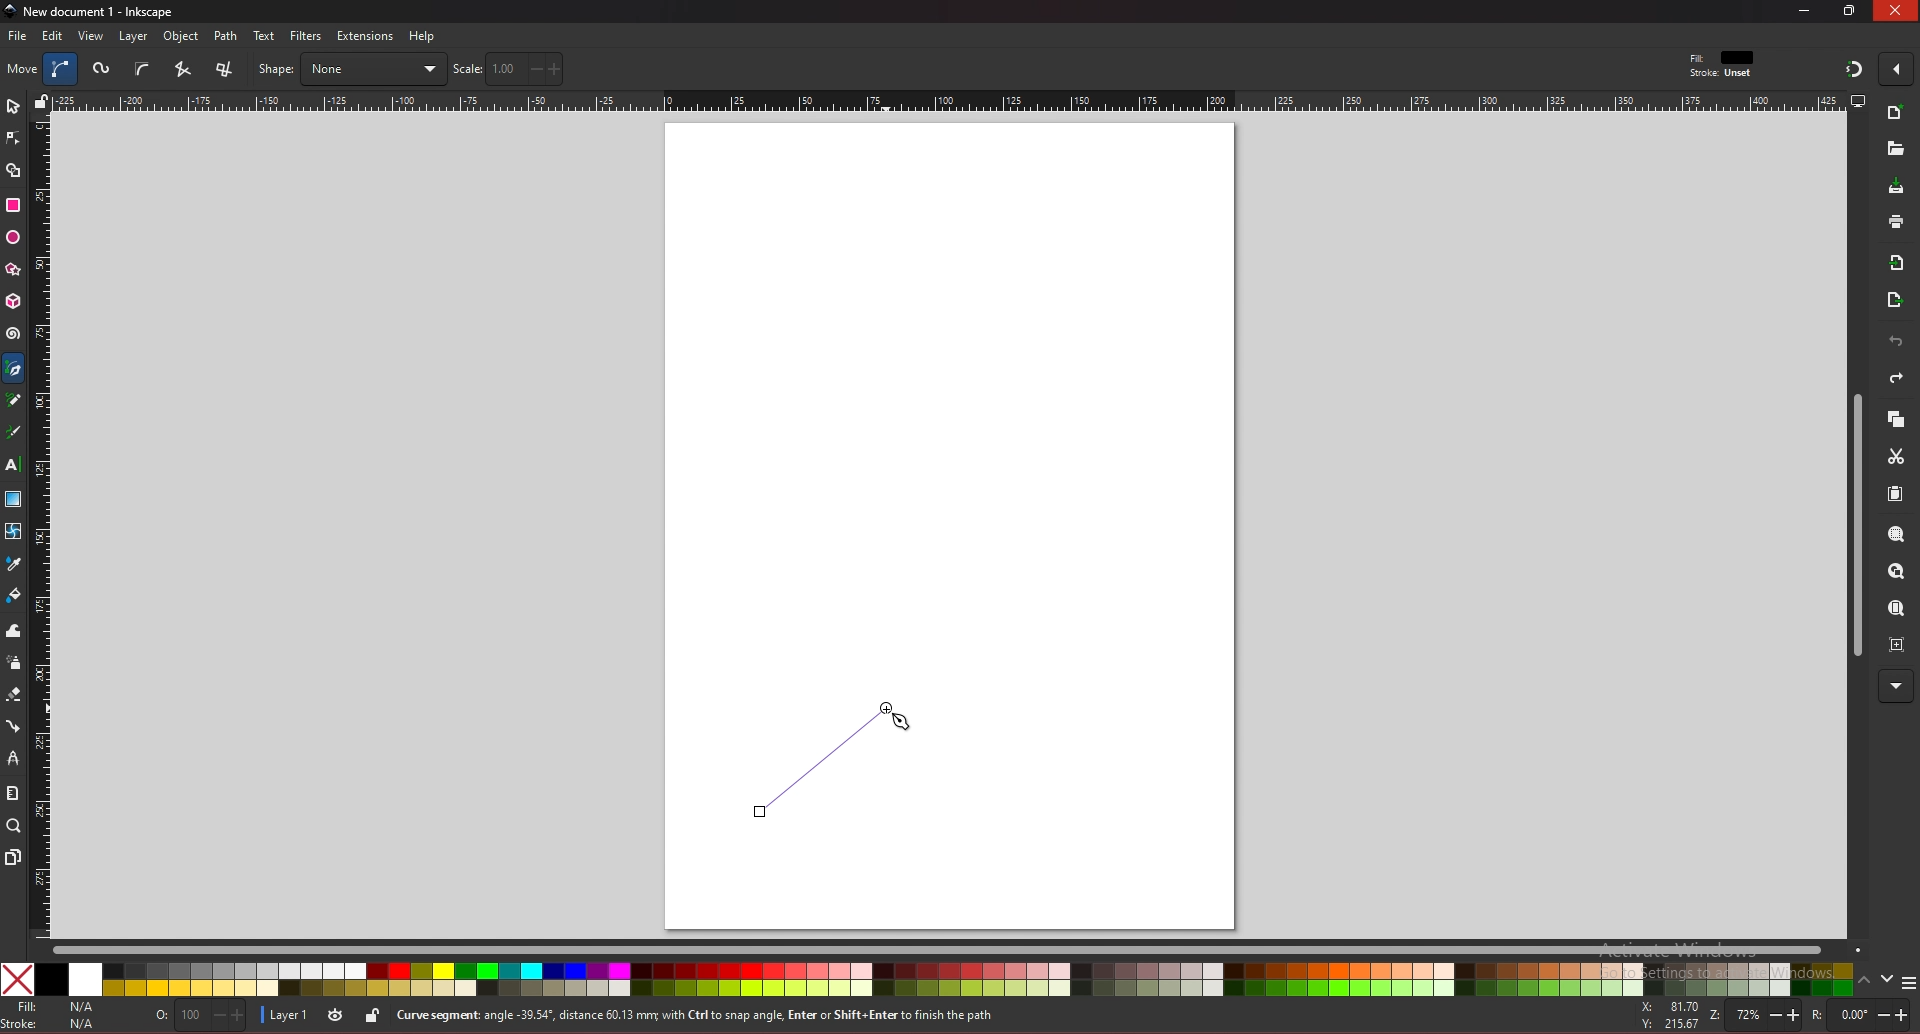 The image size is (1920, 1034). What do you see at coordinates (1854, 68) in the screenshot?
I see `snapping` at bounding box center [1854, 68].